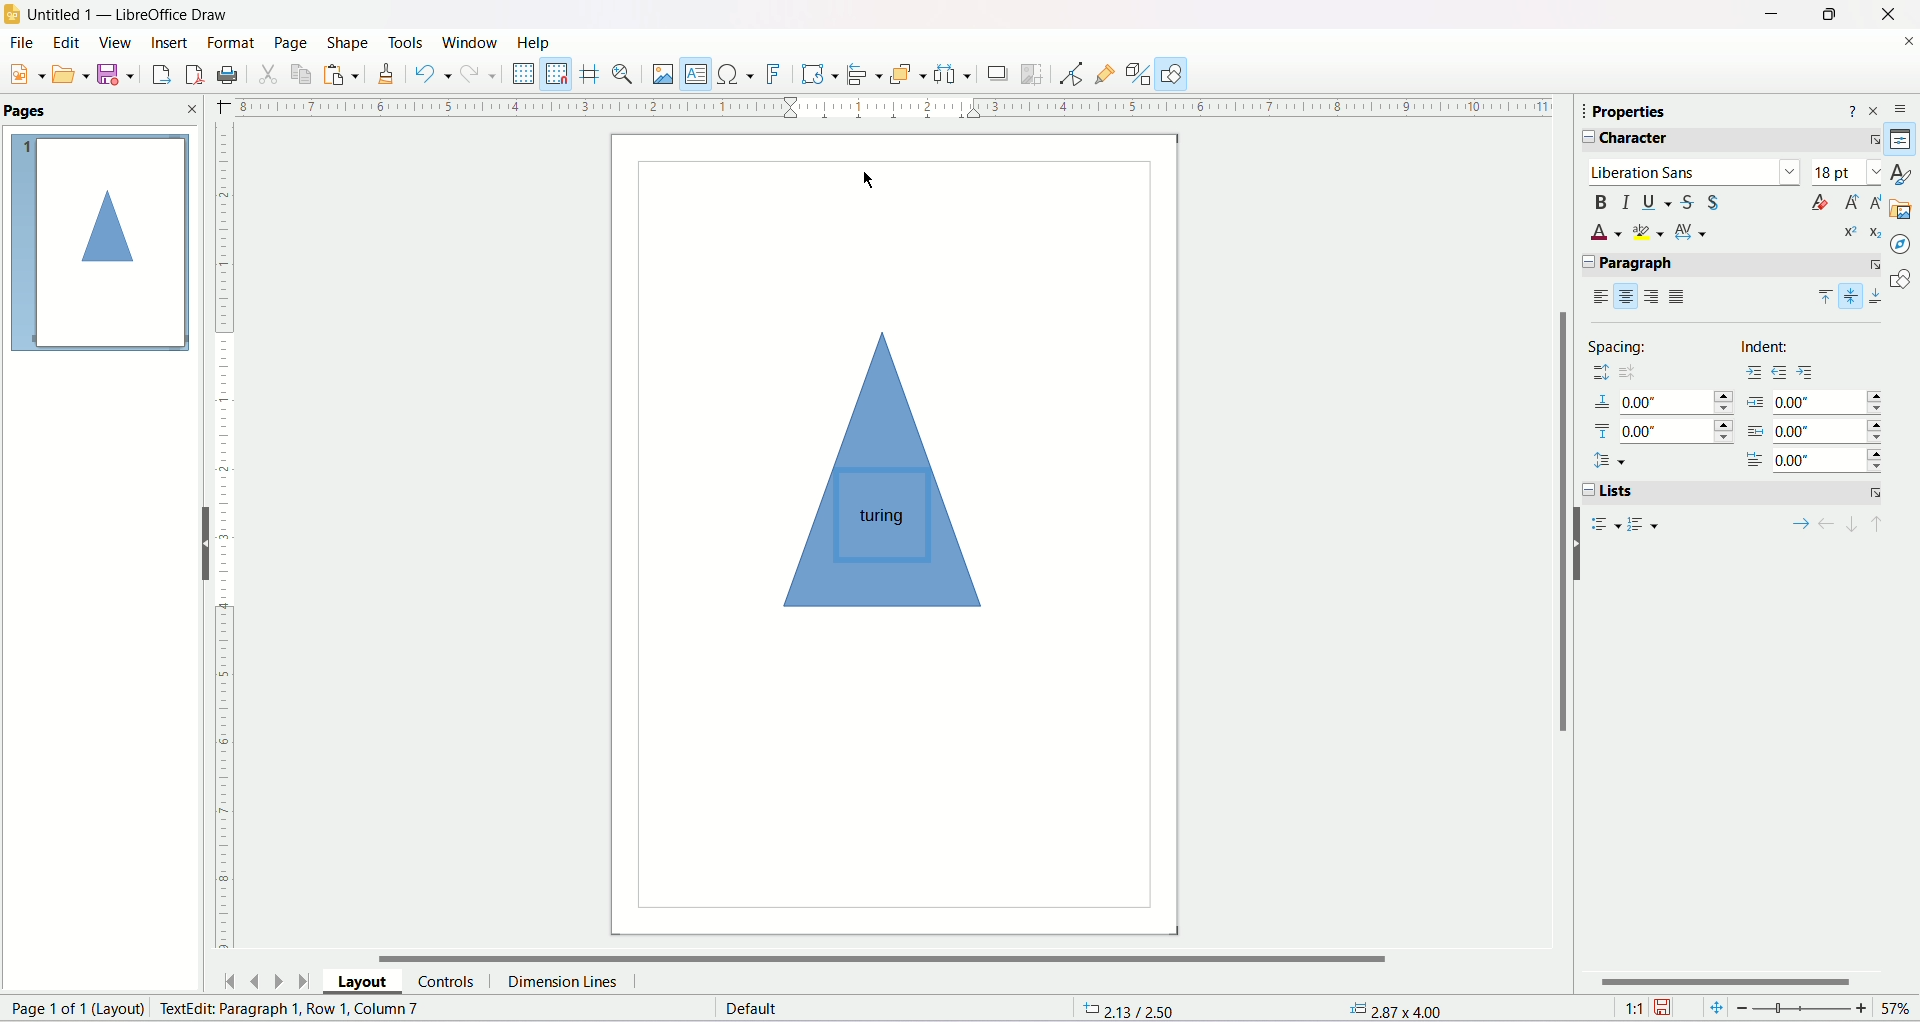  Describe the element at coordinates (12, 12) in the screenshot. I see `LibreOffice Draw app icon` at that location.